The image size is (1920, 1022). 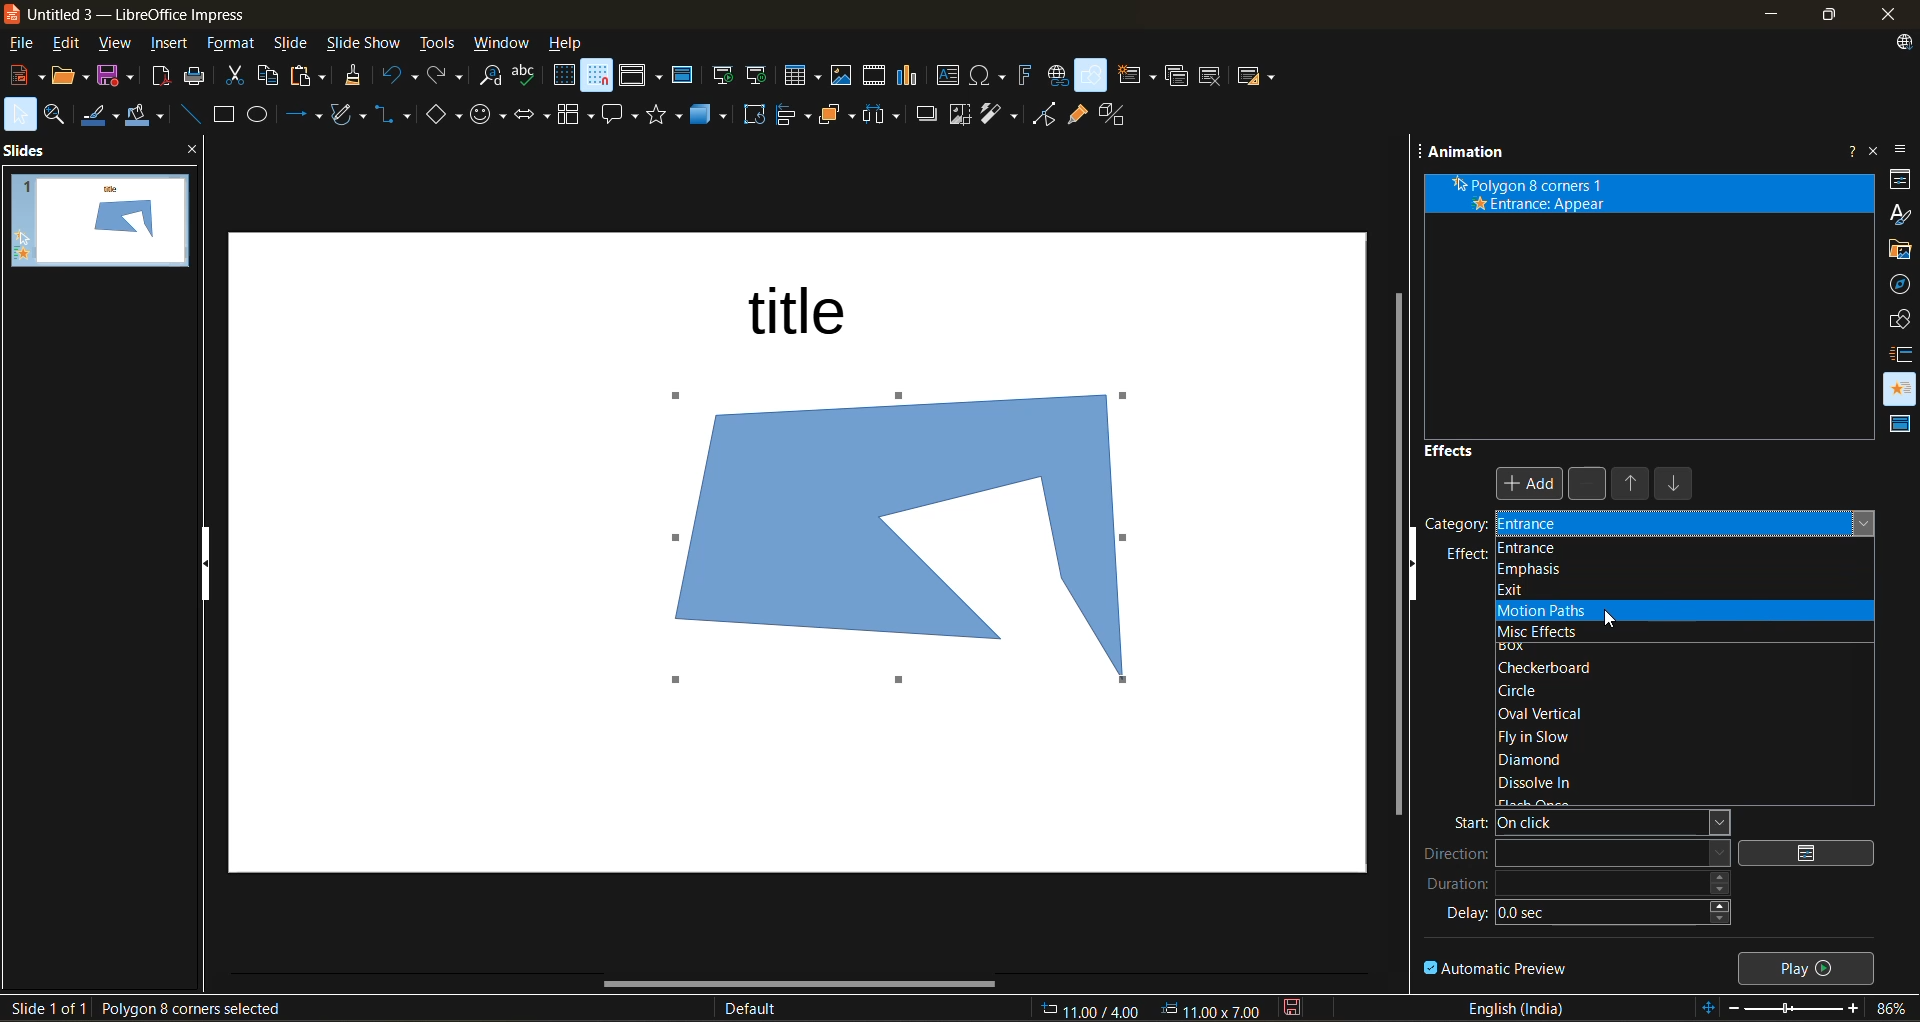 I want to click on logo, so click(x=12, y=15).